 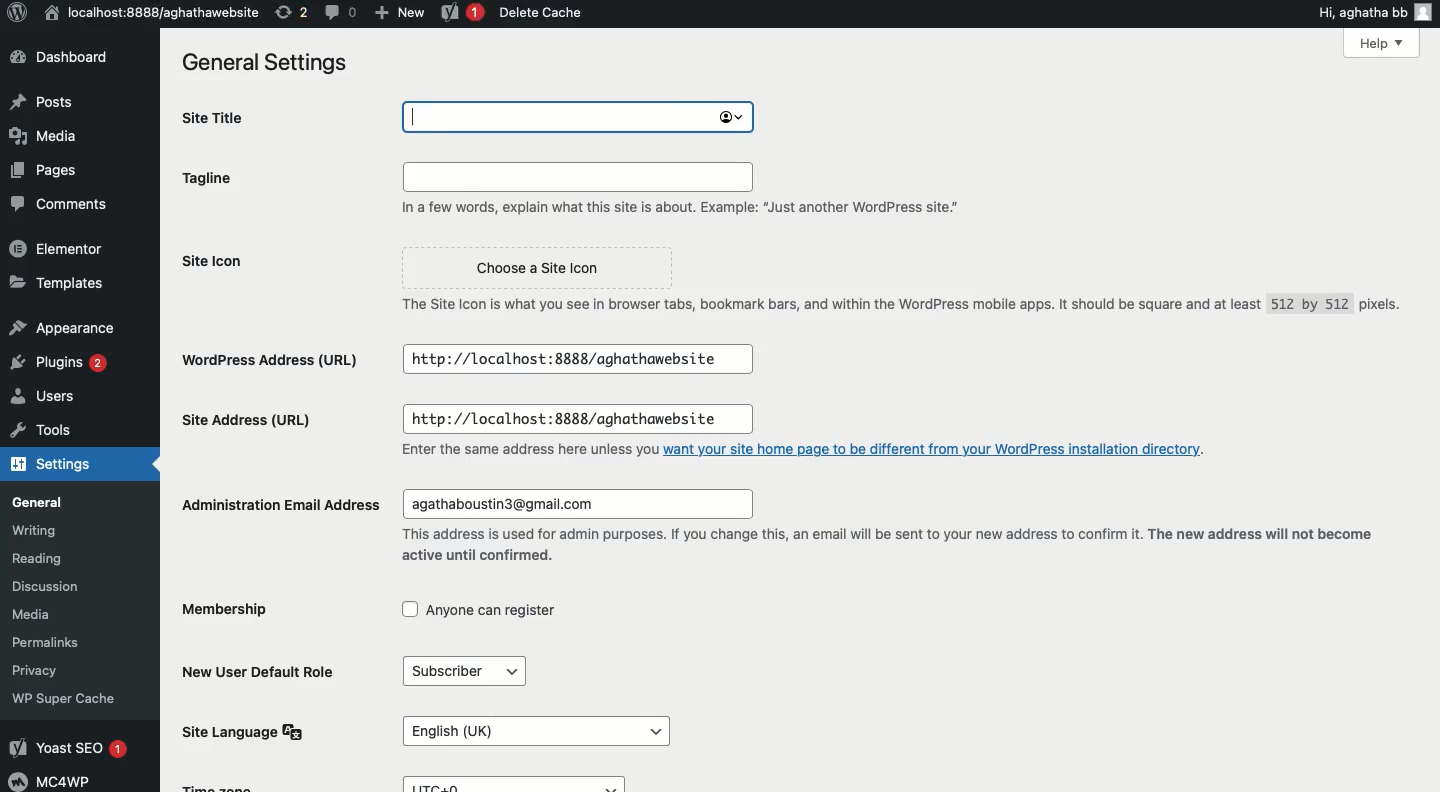 I want to click on Time Zone, so click(x=223, y=786).